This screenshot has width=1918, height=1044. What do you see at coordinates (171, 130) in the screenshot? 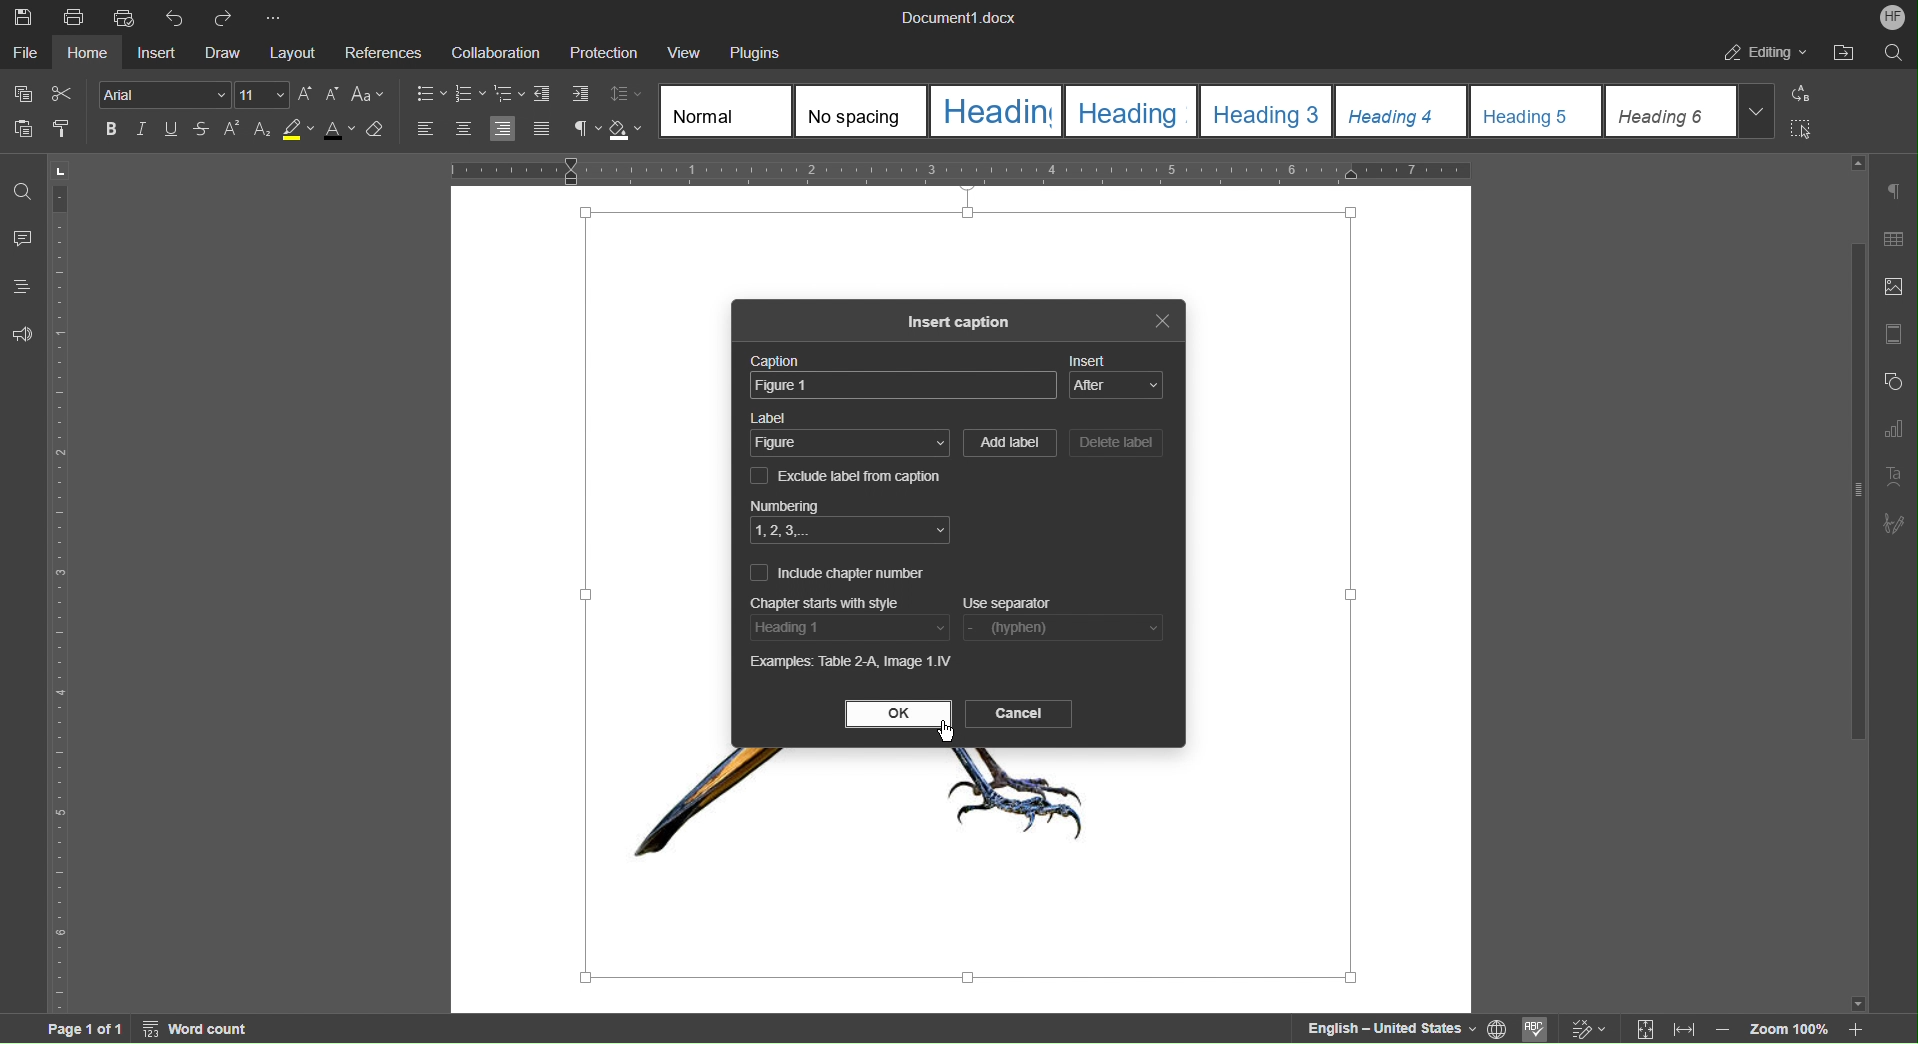
I see `Underline` at bounding box center [171, 130].